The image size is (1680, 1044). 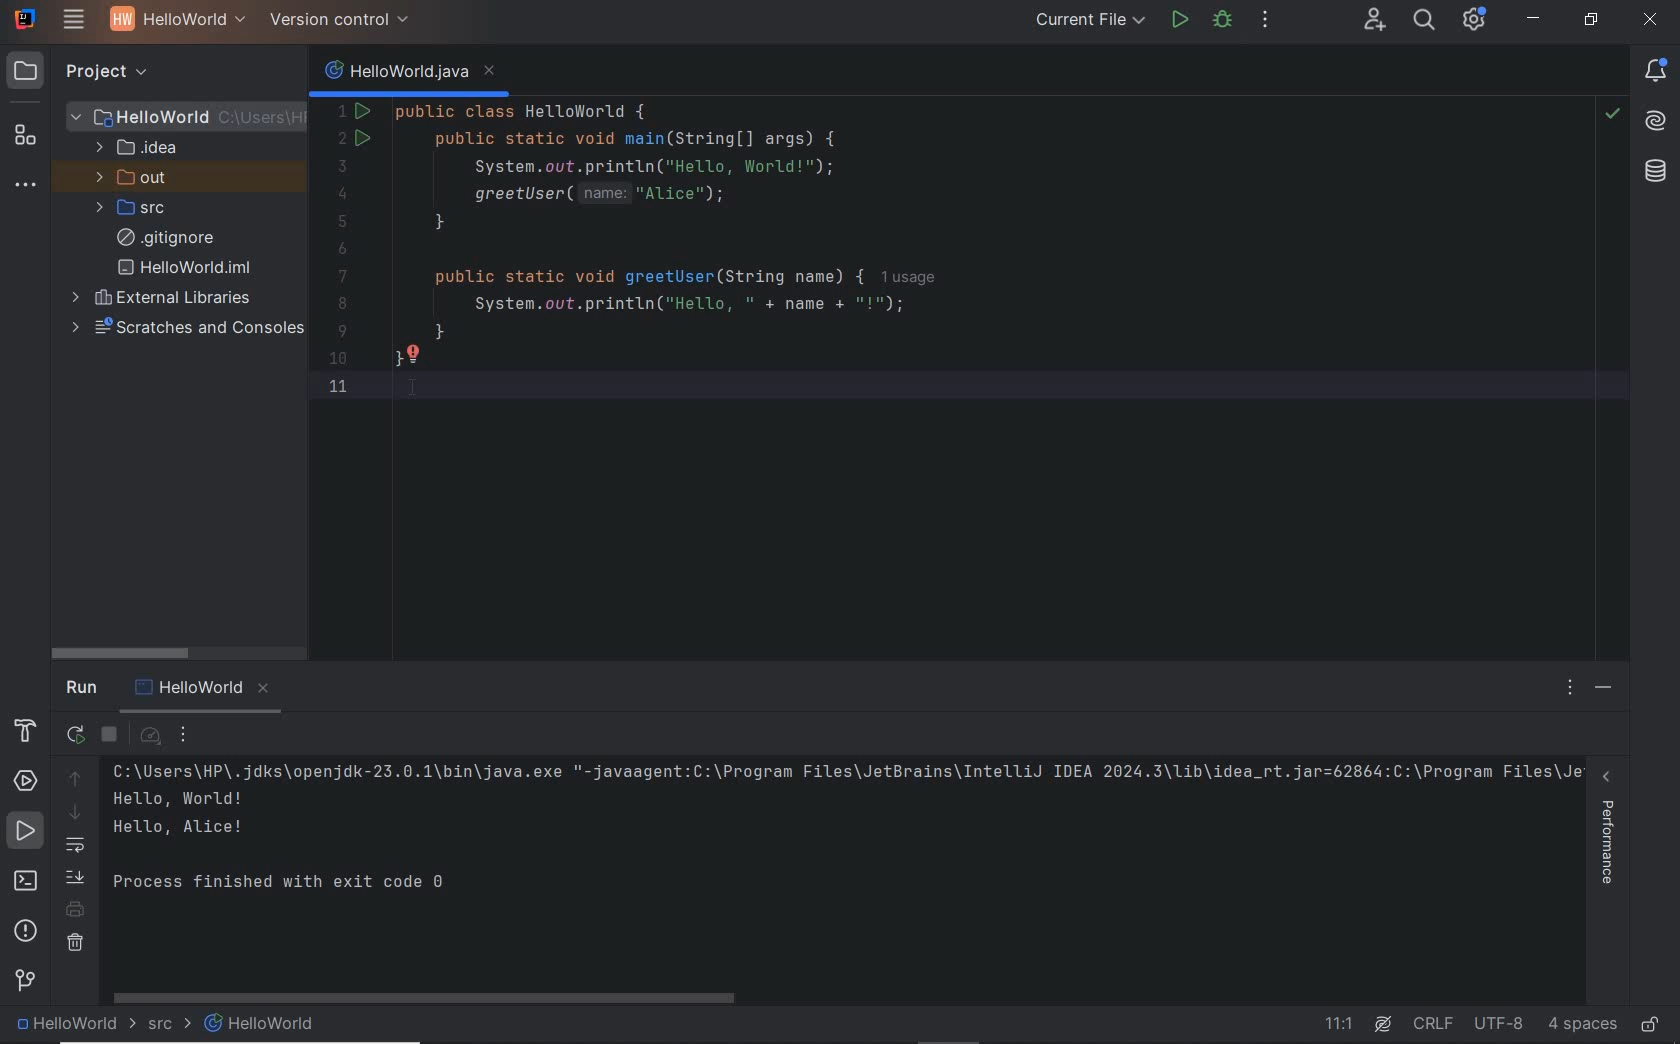 What do you see at coordinates (75, 814) in the screenshot?
I see `down the stack trace` at bounding box center [75, 814].